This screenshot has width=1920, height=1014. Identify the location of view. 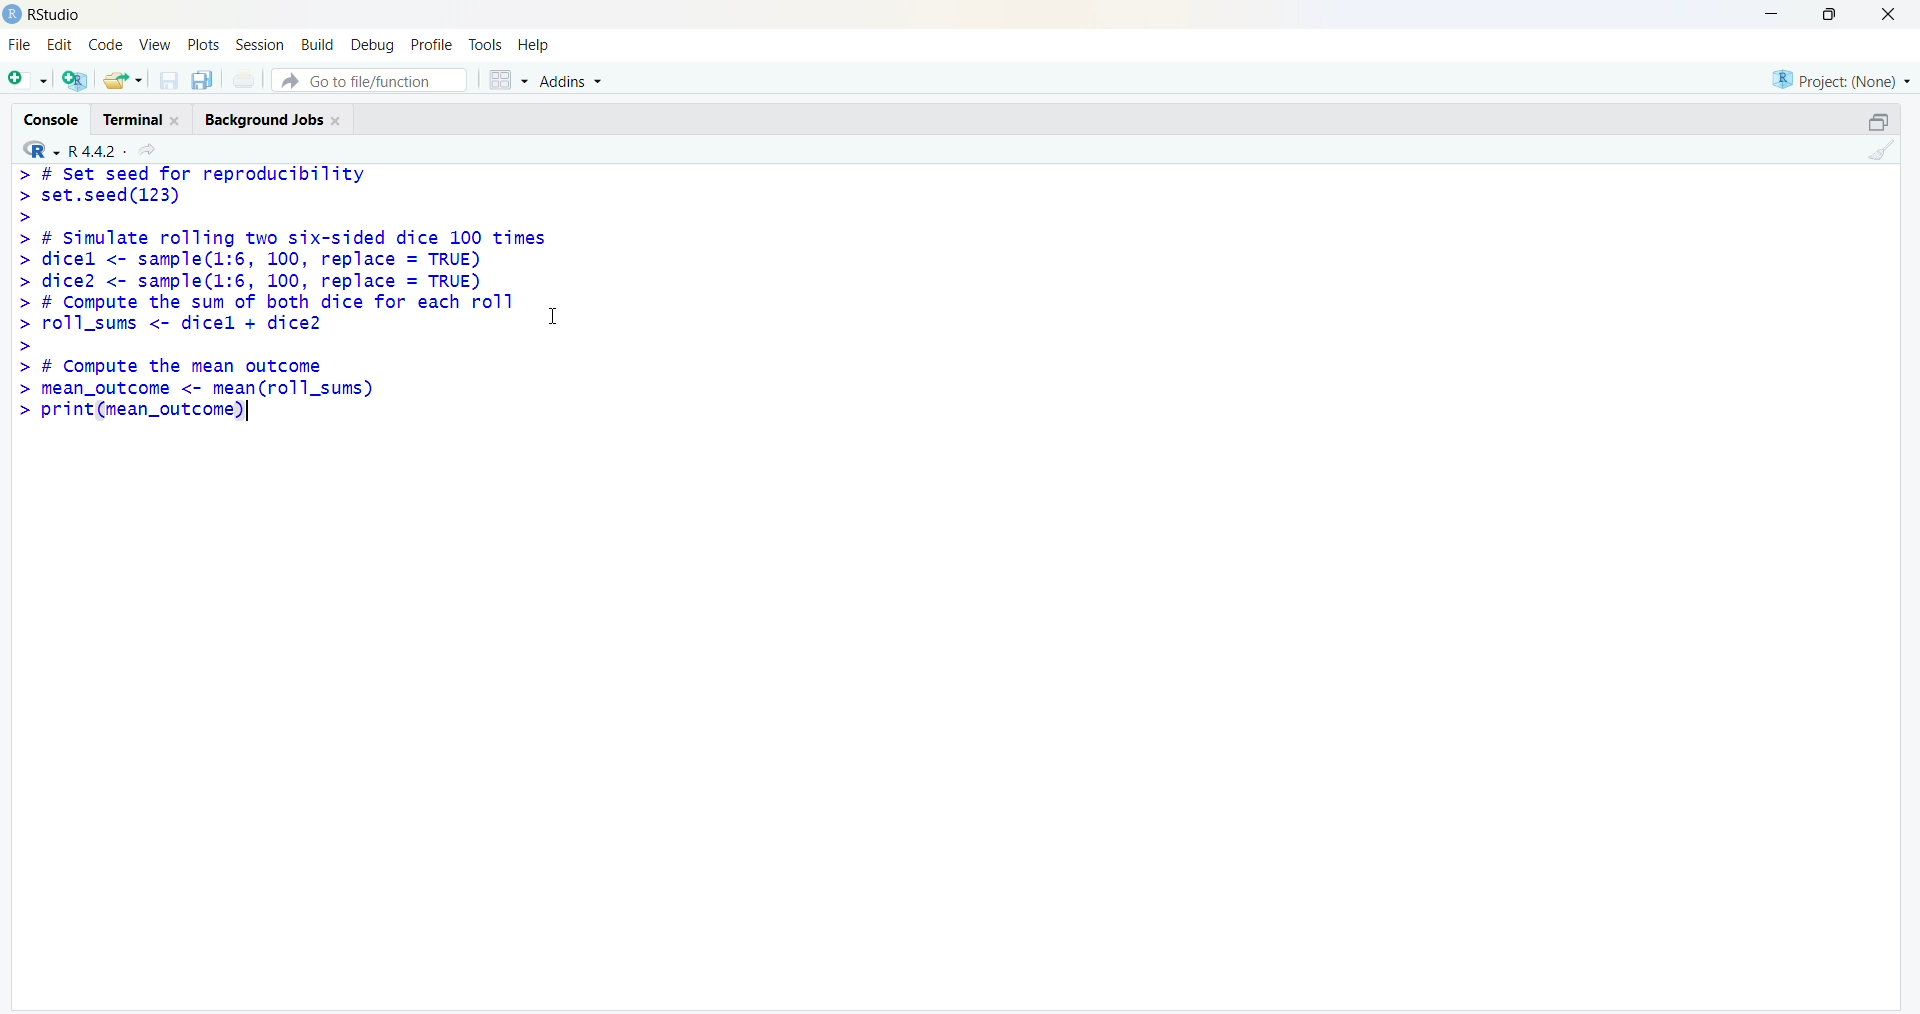
(155, 44).